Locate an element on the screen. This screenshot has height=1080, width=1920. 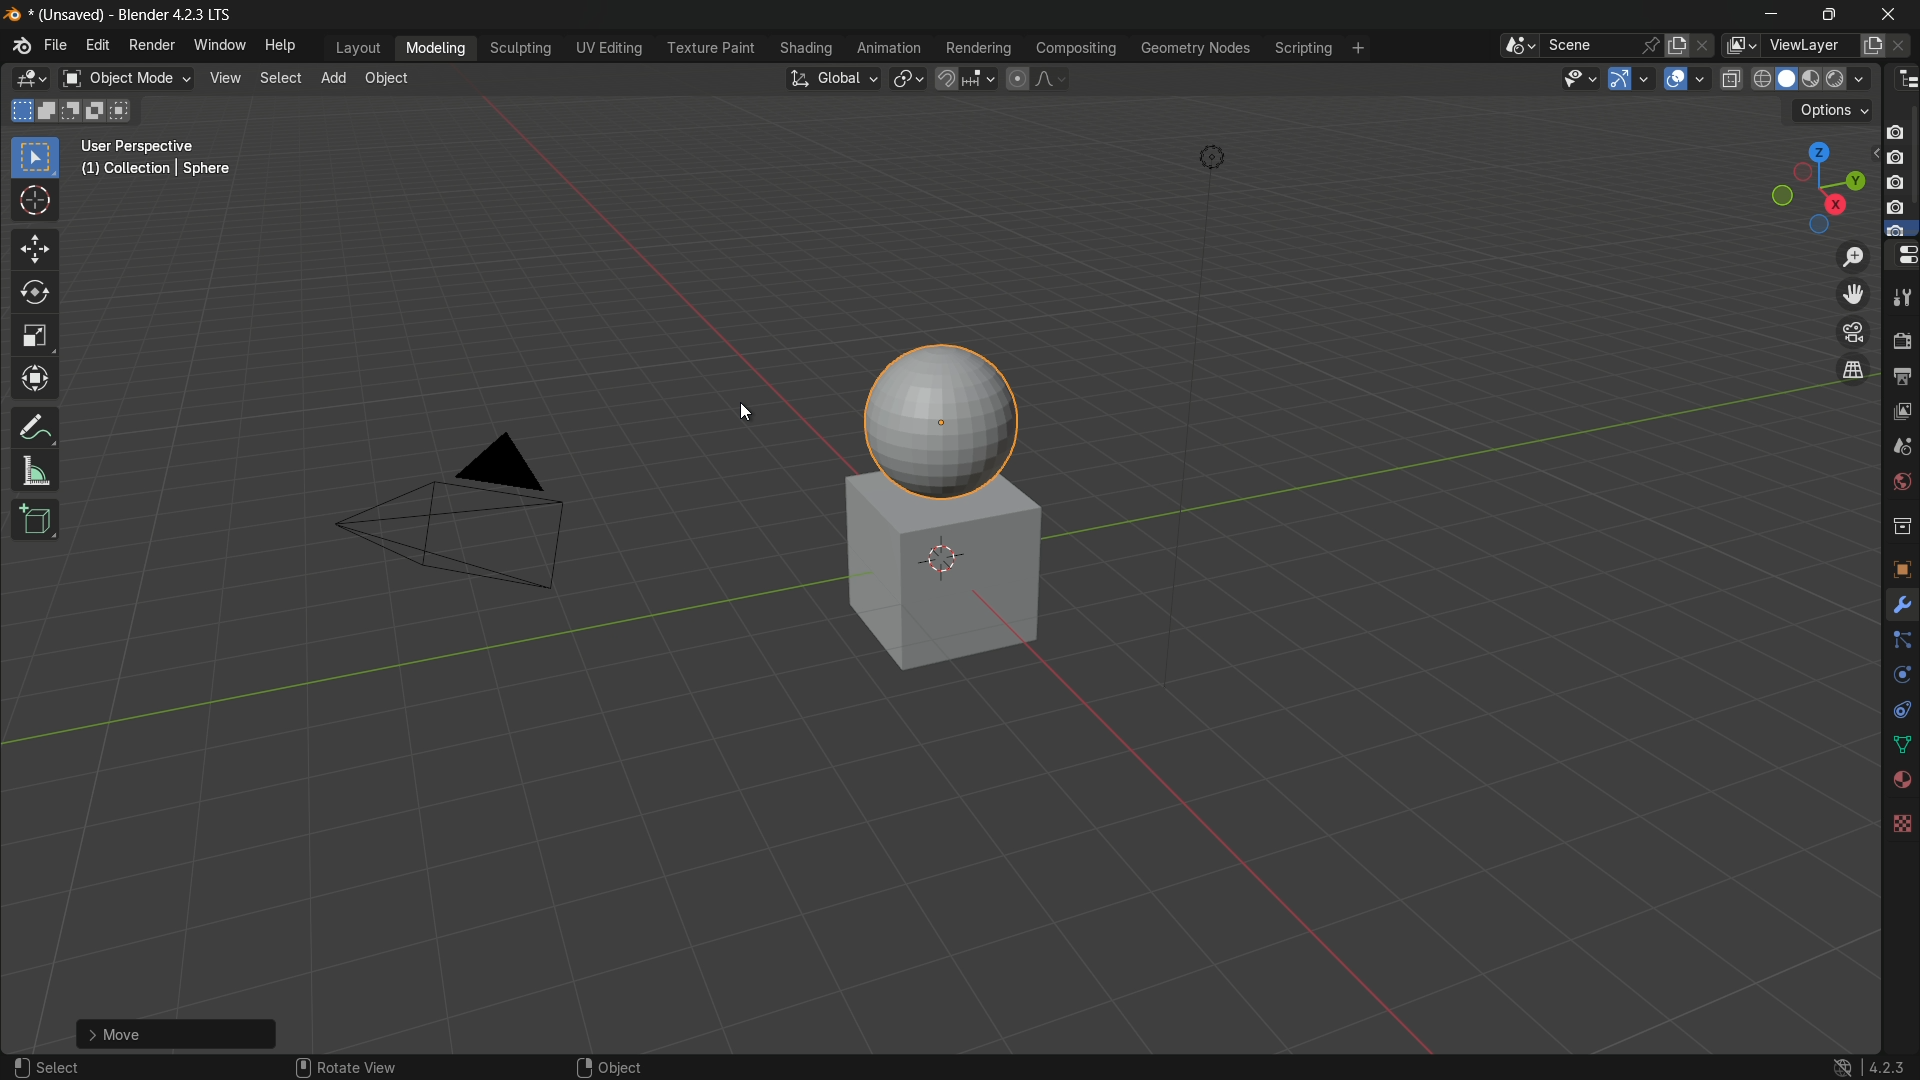
sculpting menu is located at coordinates (521, 48).